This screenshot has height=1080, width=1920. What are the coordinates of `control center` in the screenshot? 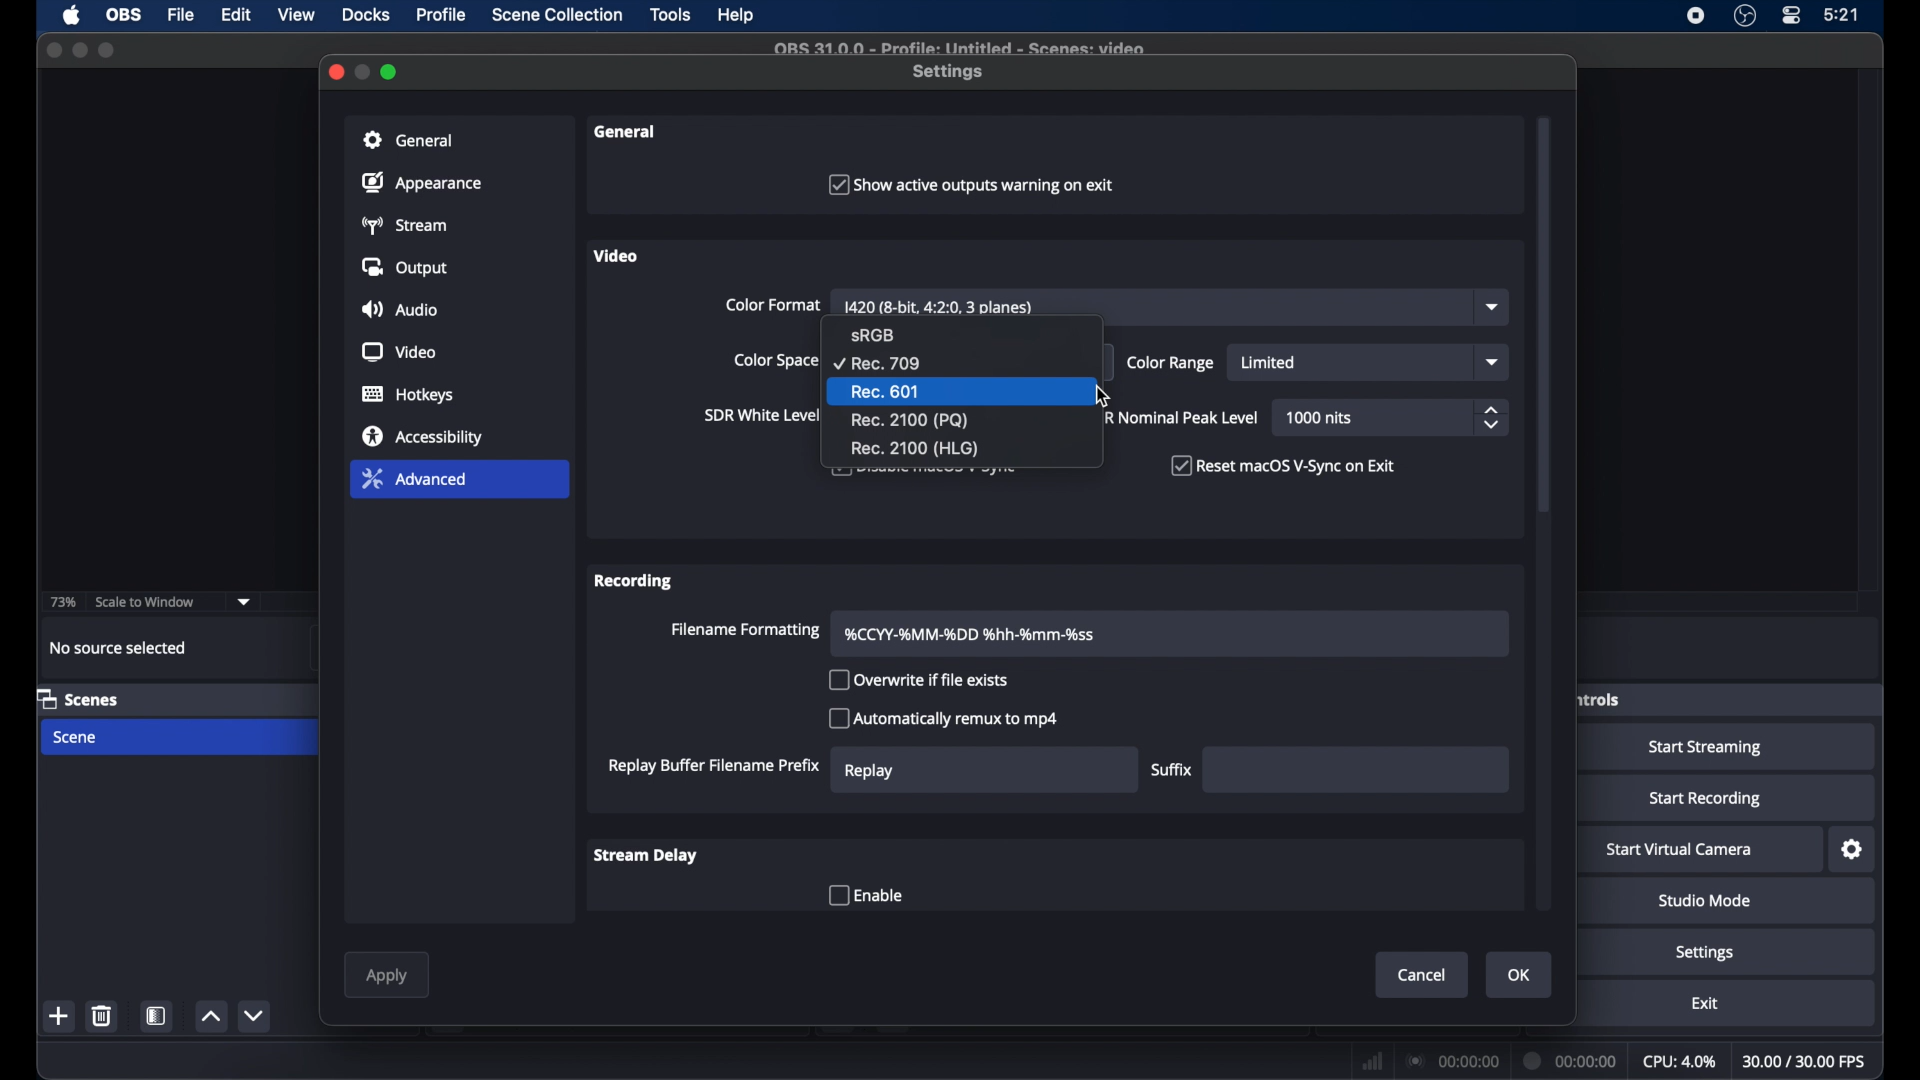 It's located at (1790, 16).